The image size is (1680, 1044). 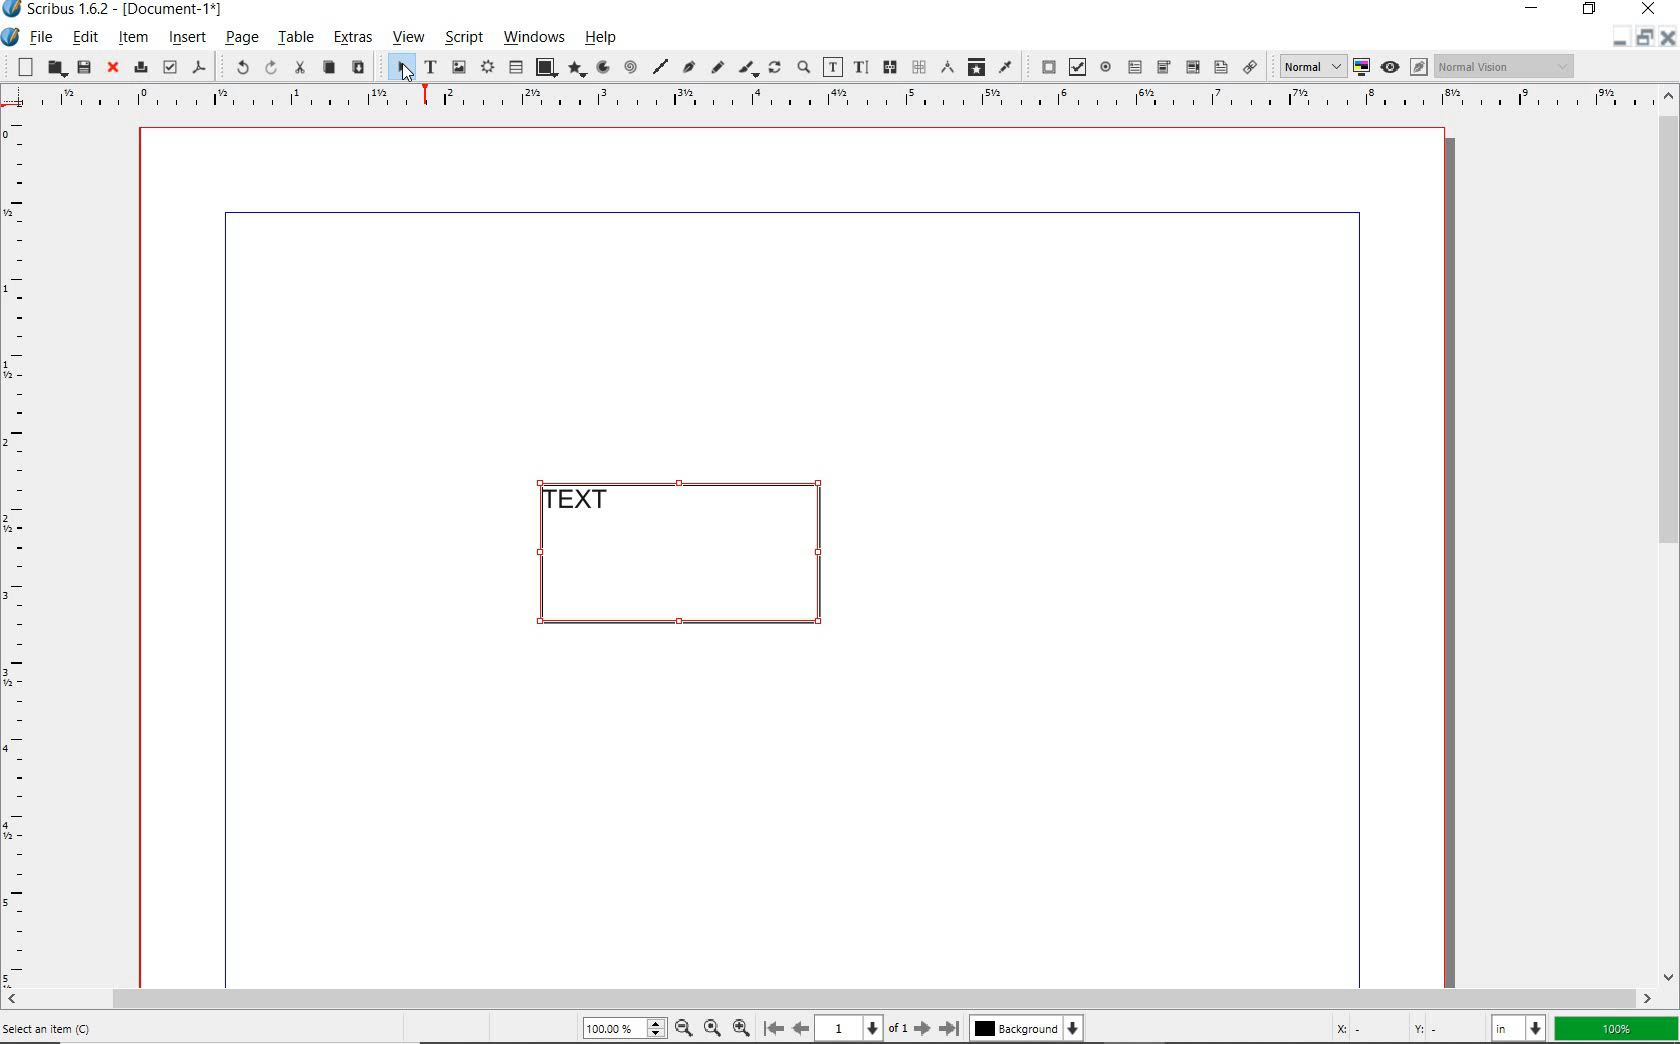 What do you see at coordinates (329, 69) in the screenshot?
I see `copy` at bounding box center [329, 69].